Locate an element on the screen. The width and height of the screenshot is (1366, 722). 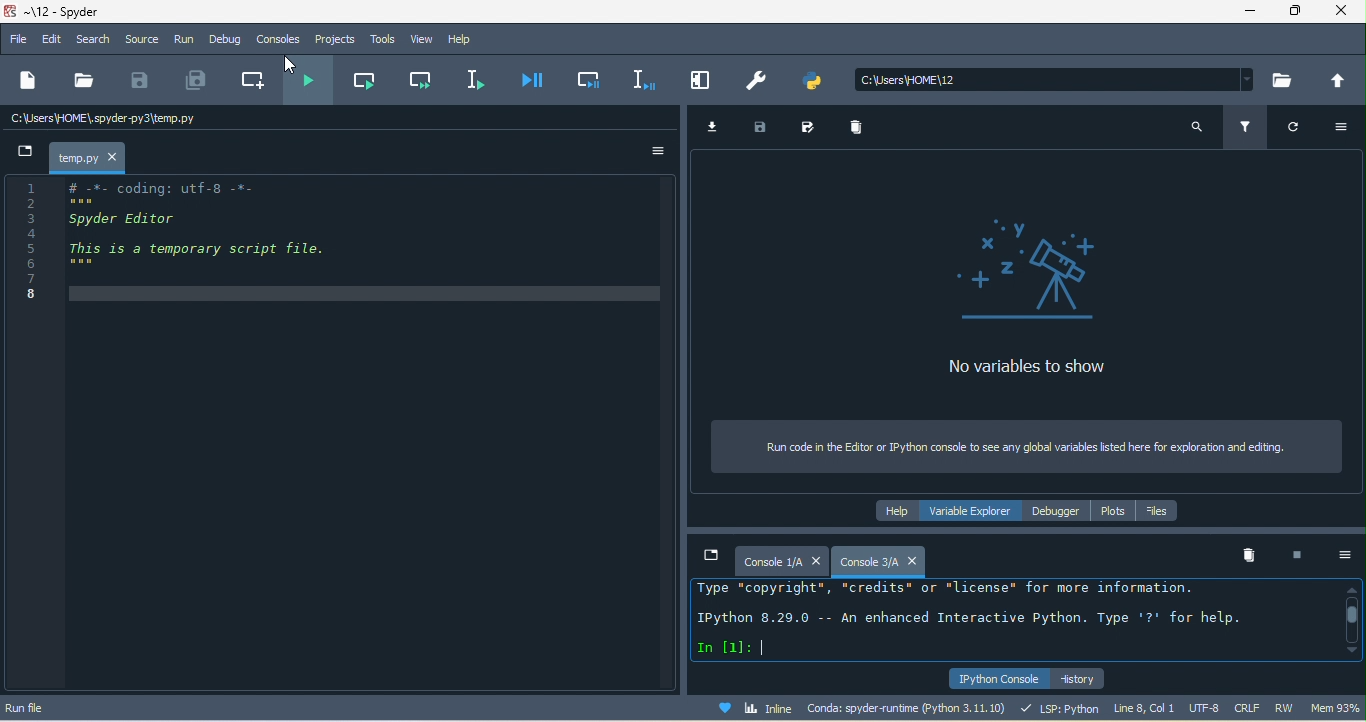
vertical scroll bar is located at coordinates (1351, 617).